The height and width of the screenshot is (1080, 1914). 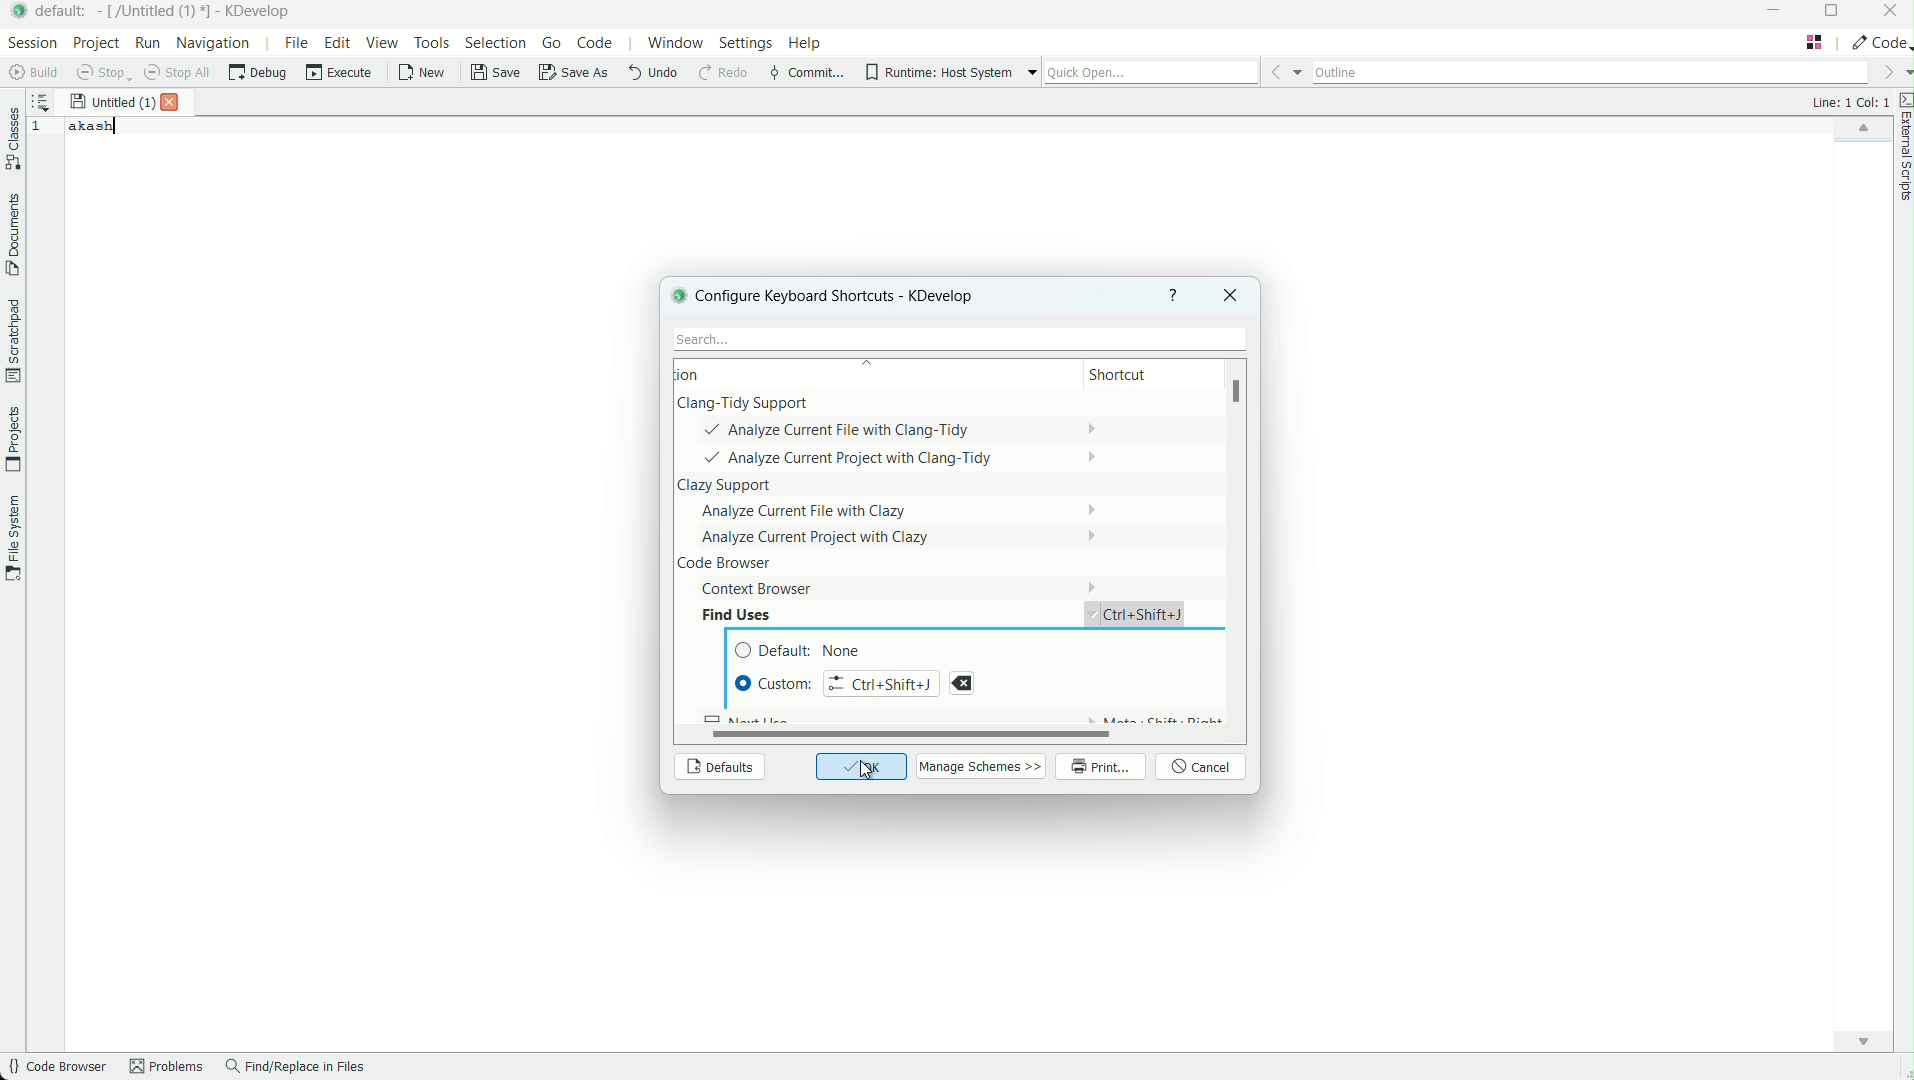 I want to click on external scripts, so click(x=1902, y=150).